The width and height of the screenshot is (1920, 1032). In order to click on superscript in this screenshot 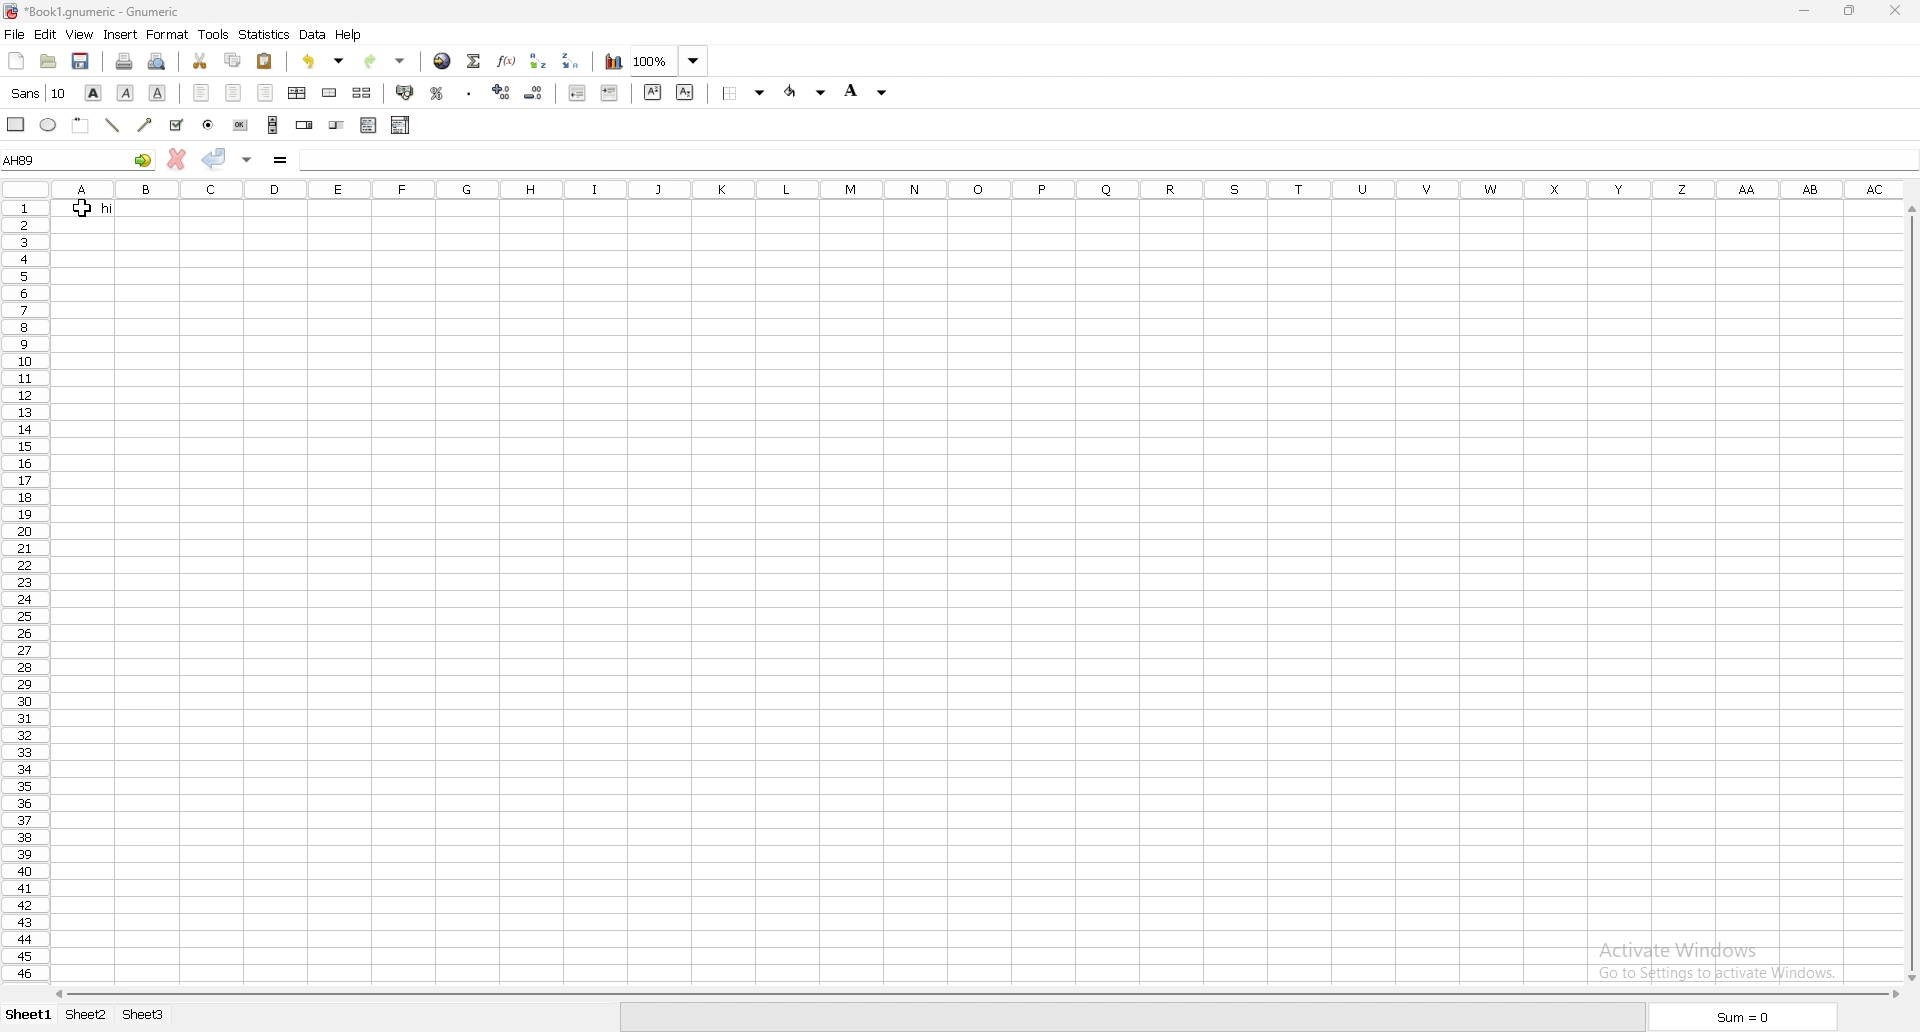, I will do `click(651, 92)`.